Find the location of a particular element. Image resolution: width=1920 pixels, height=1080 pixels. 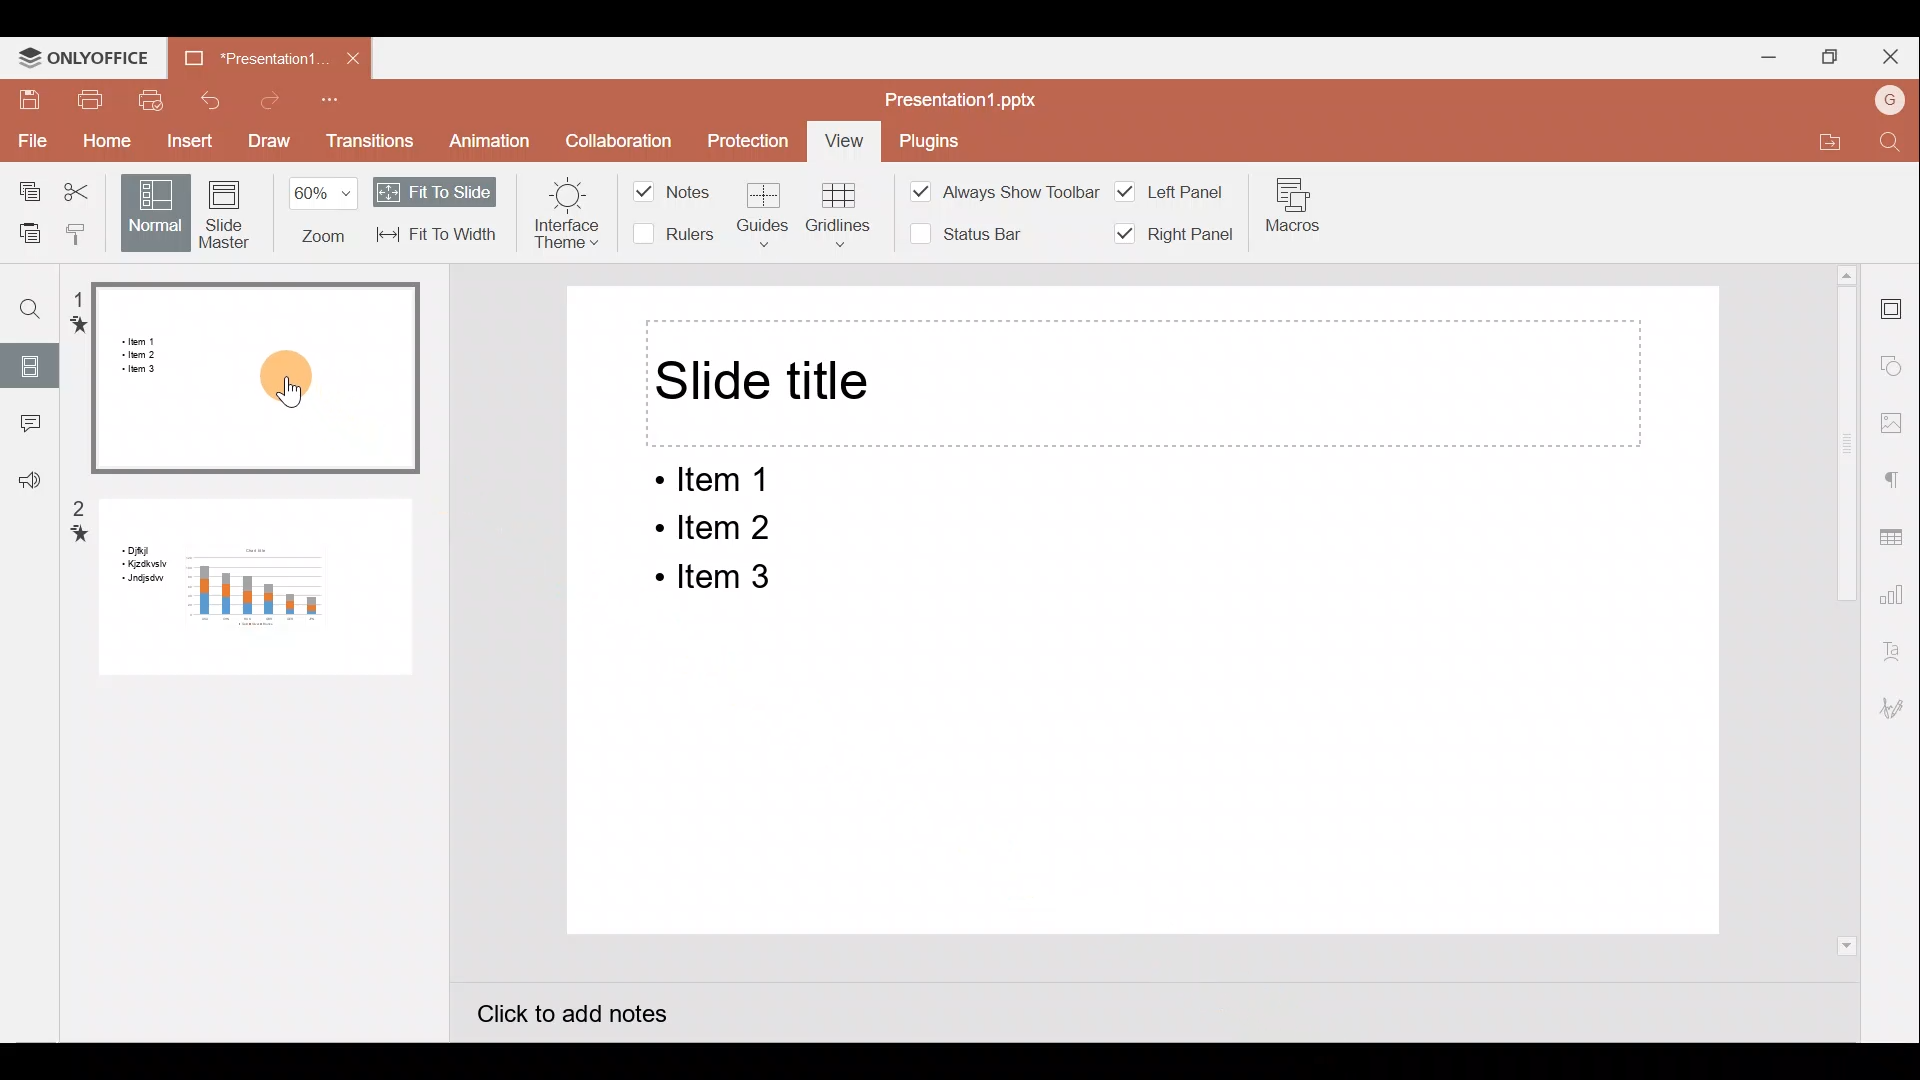

Zoom is located at coordinates (316, 211).